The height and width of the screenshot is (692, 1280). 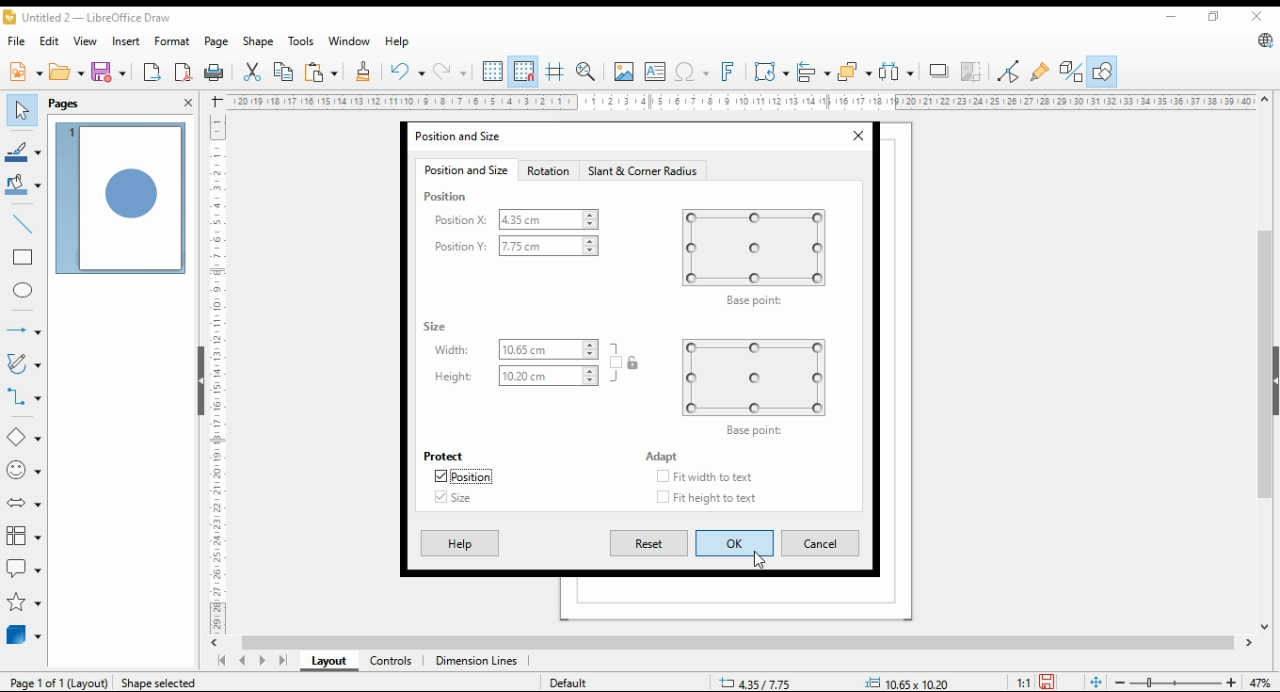 I want to click on helplines while moving, so click(x=553, y=72).